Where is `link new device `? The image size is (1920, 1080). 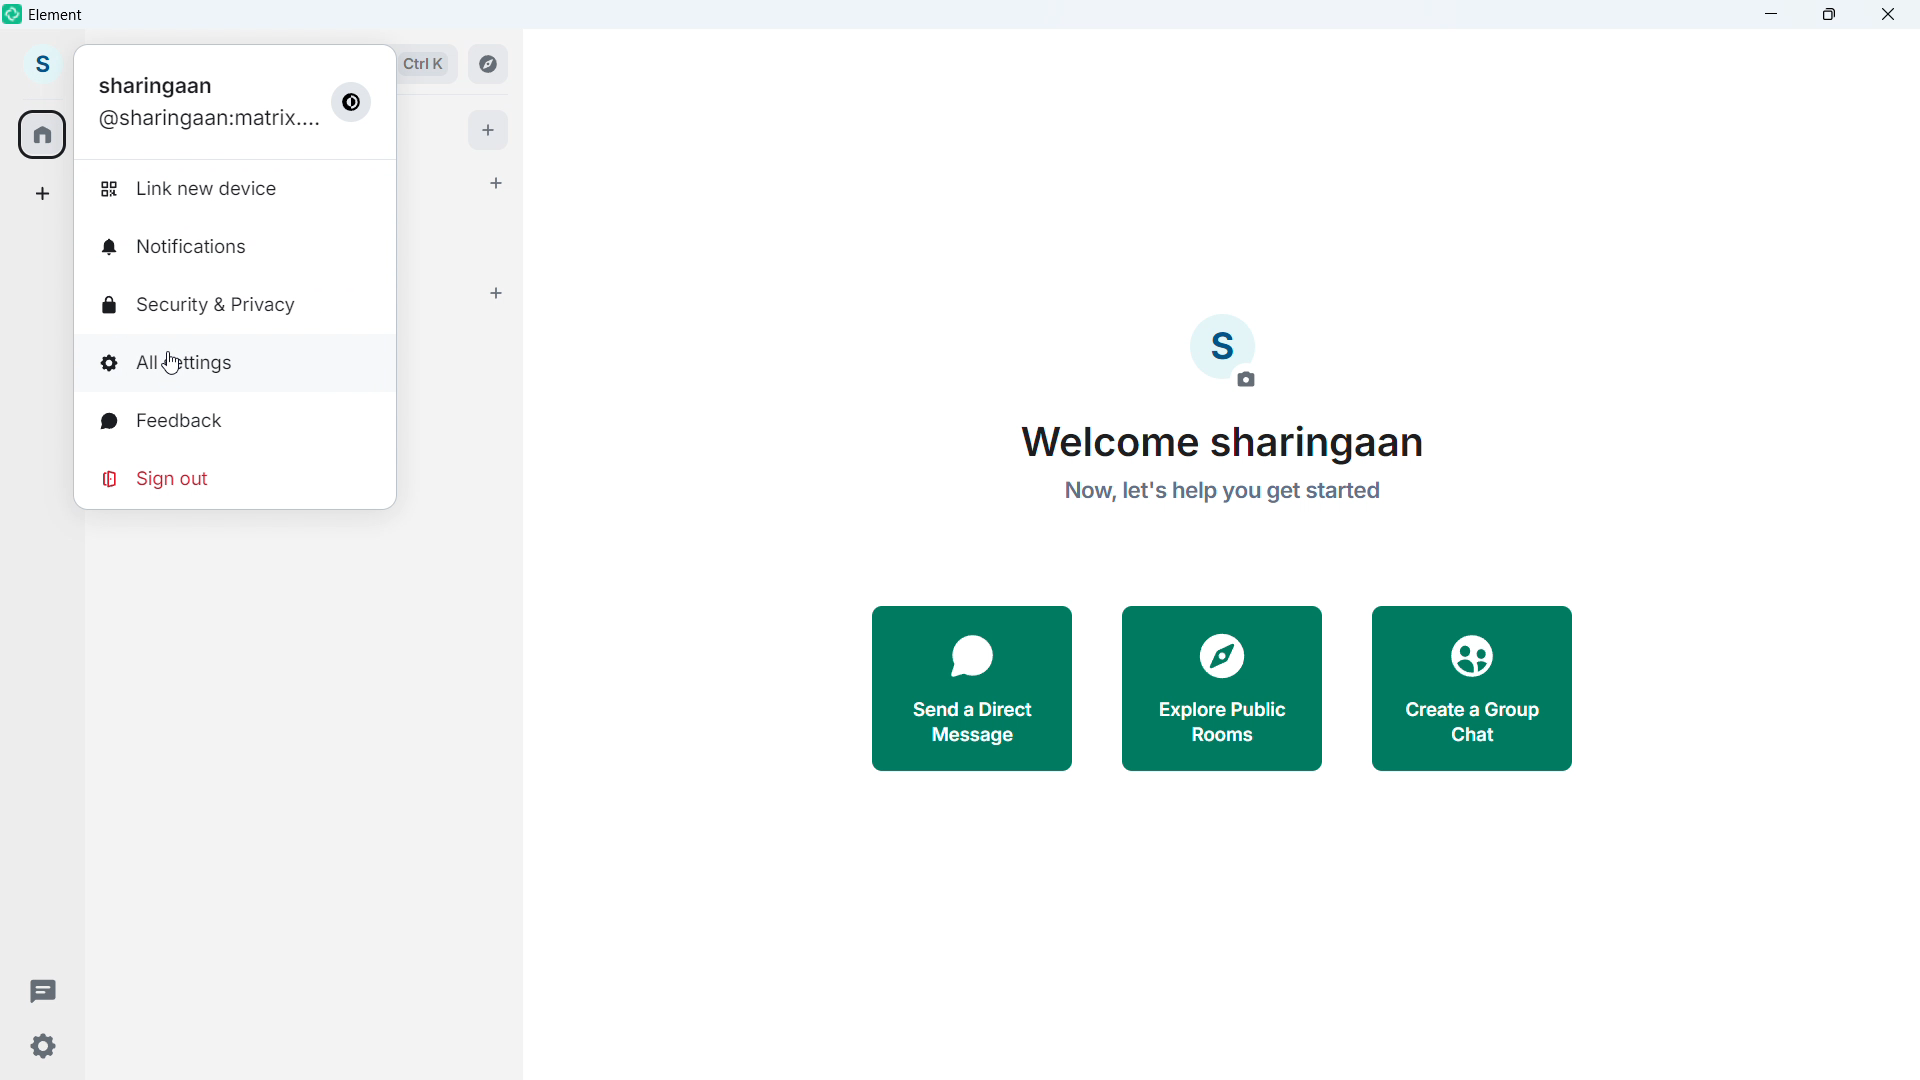
link new device  is located at coordinates (198, 189).